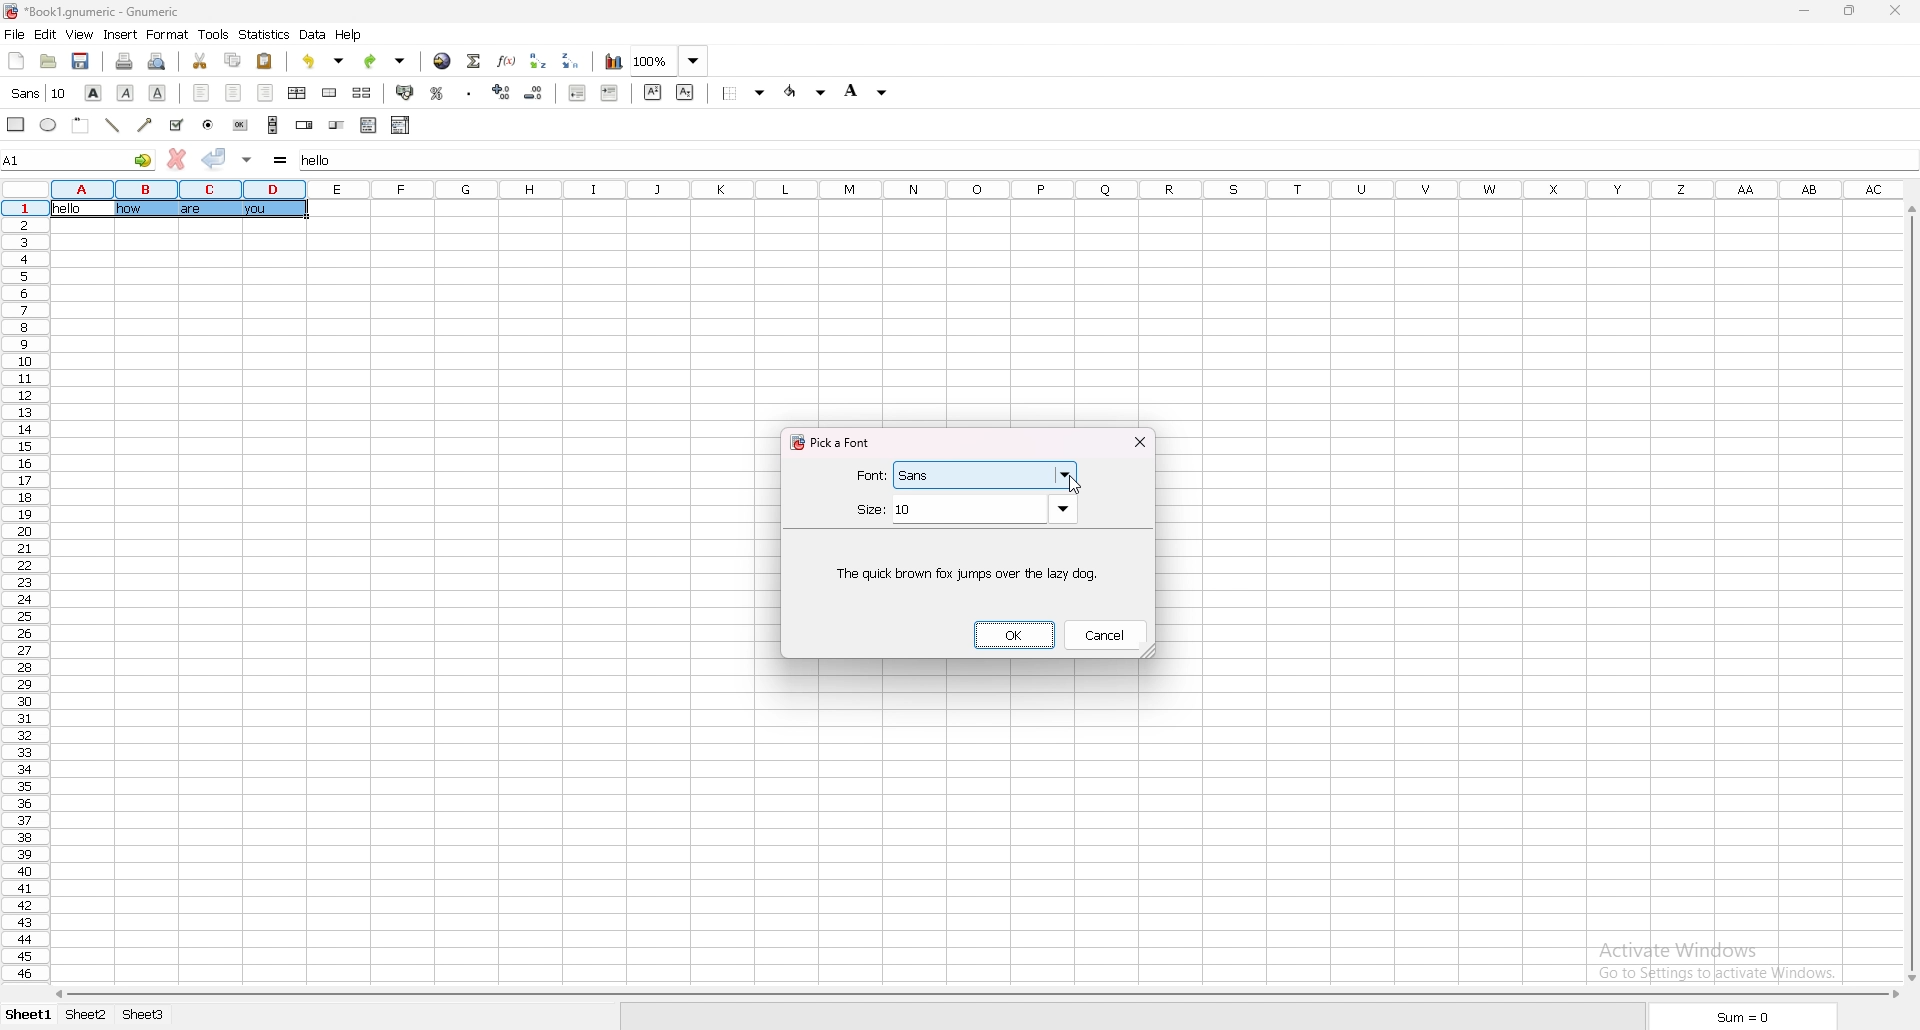 This screenshot has height=1030, width=1920. Describe the element at coordinates (266, 93) in the screenshot. I see `right align` at that location.